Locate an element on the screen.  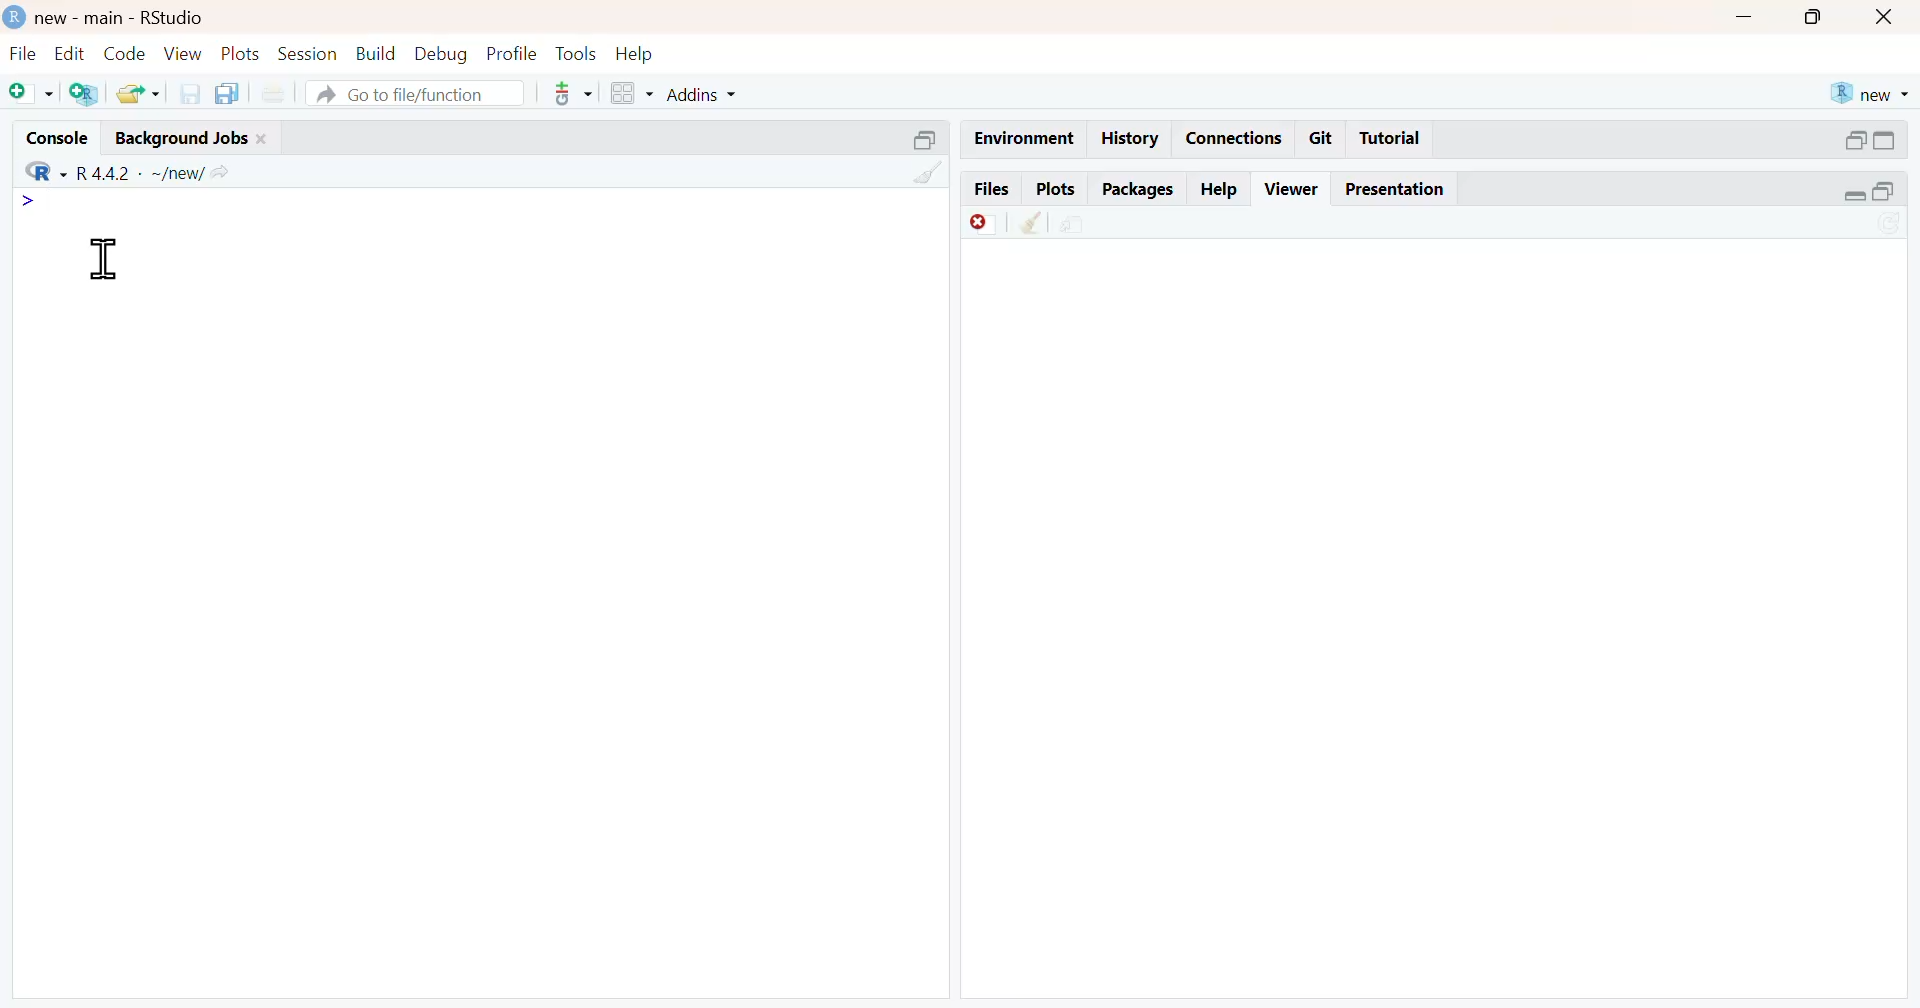
code is located at coordinates (129, 55).